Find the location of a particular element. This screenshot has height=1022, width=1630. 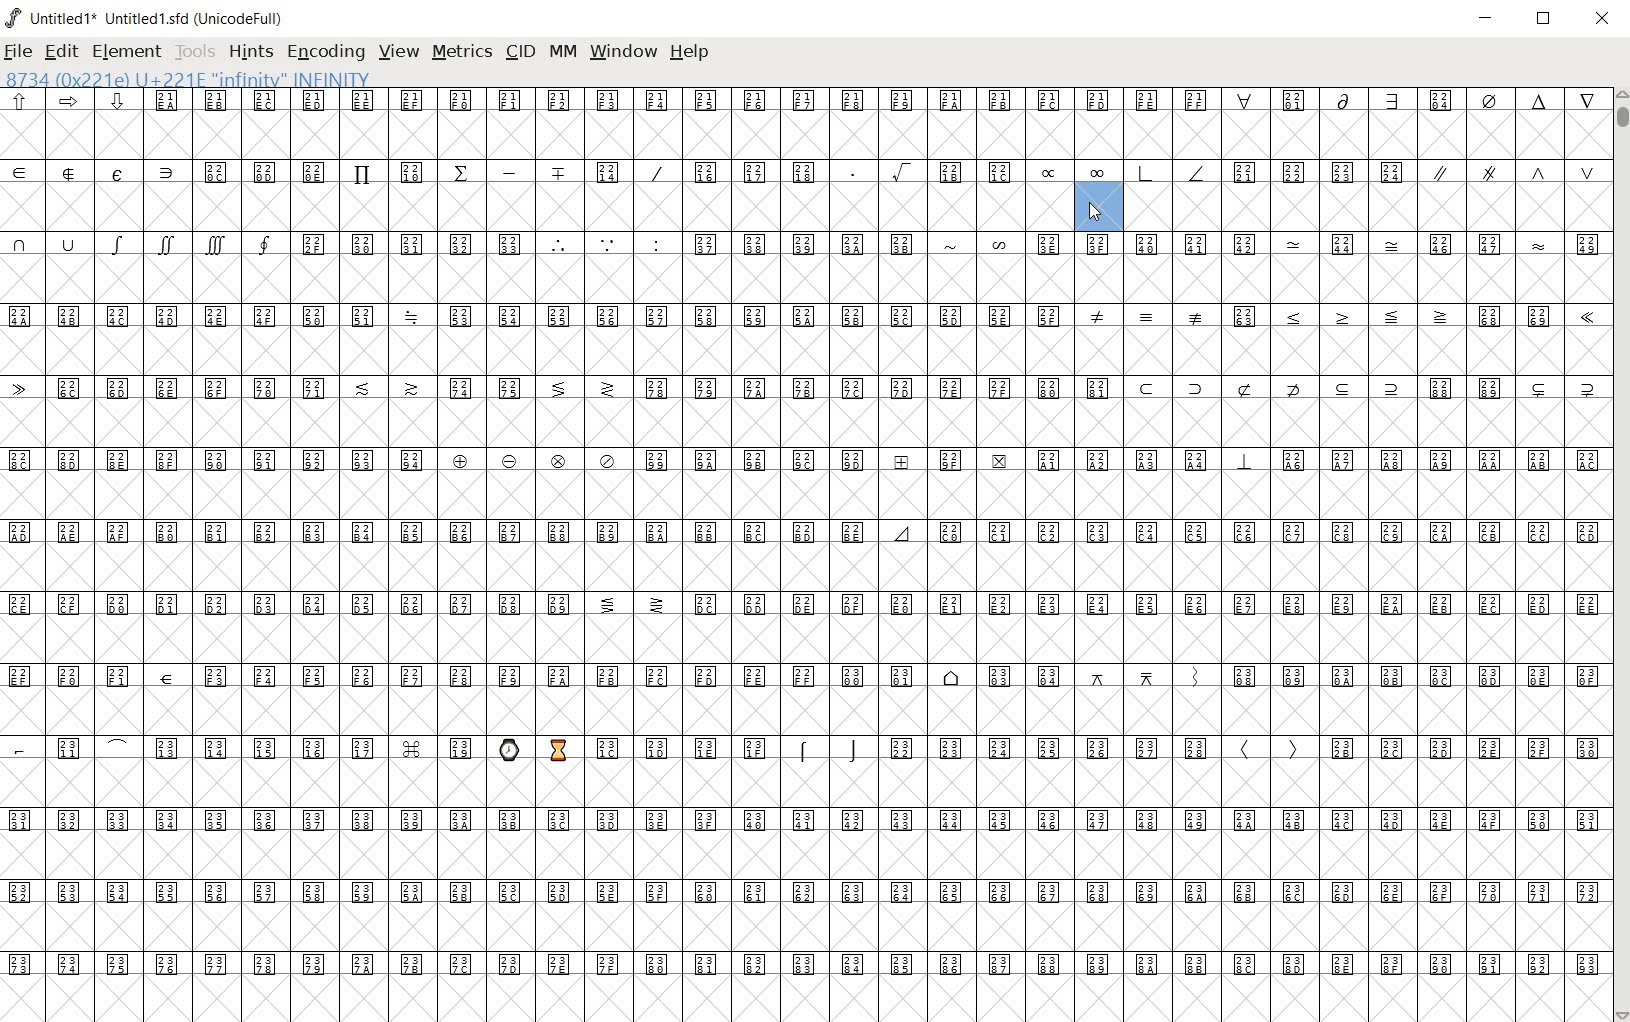

mm is located at coordinates (561, 53).